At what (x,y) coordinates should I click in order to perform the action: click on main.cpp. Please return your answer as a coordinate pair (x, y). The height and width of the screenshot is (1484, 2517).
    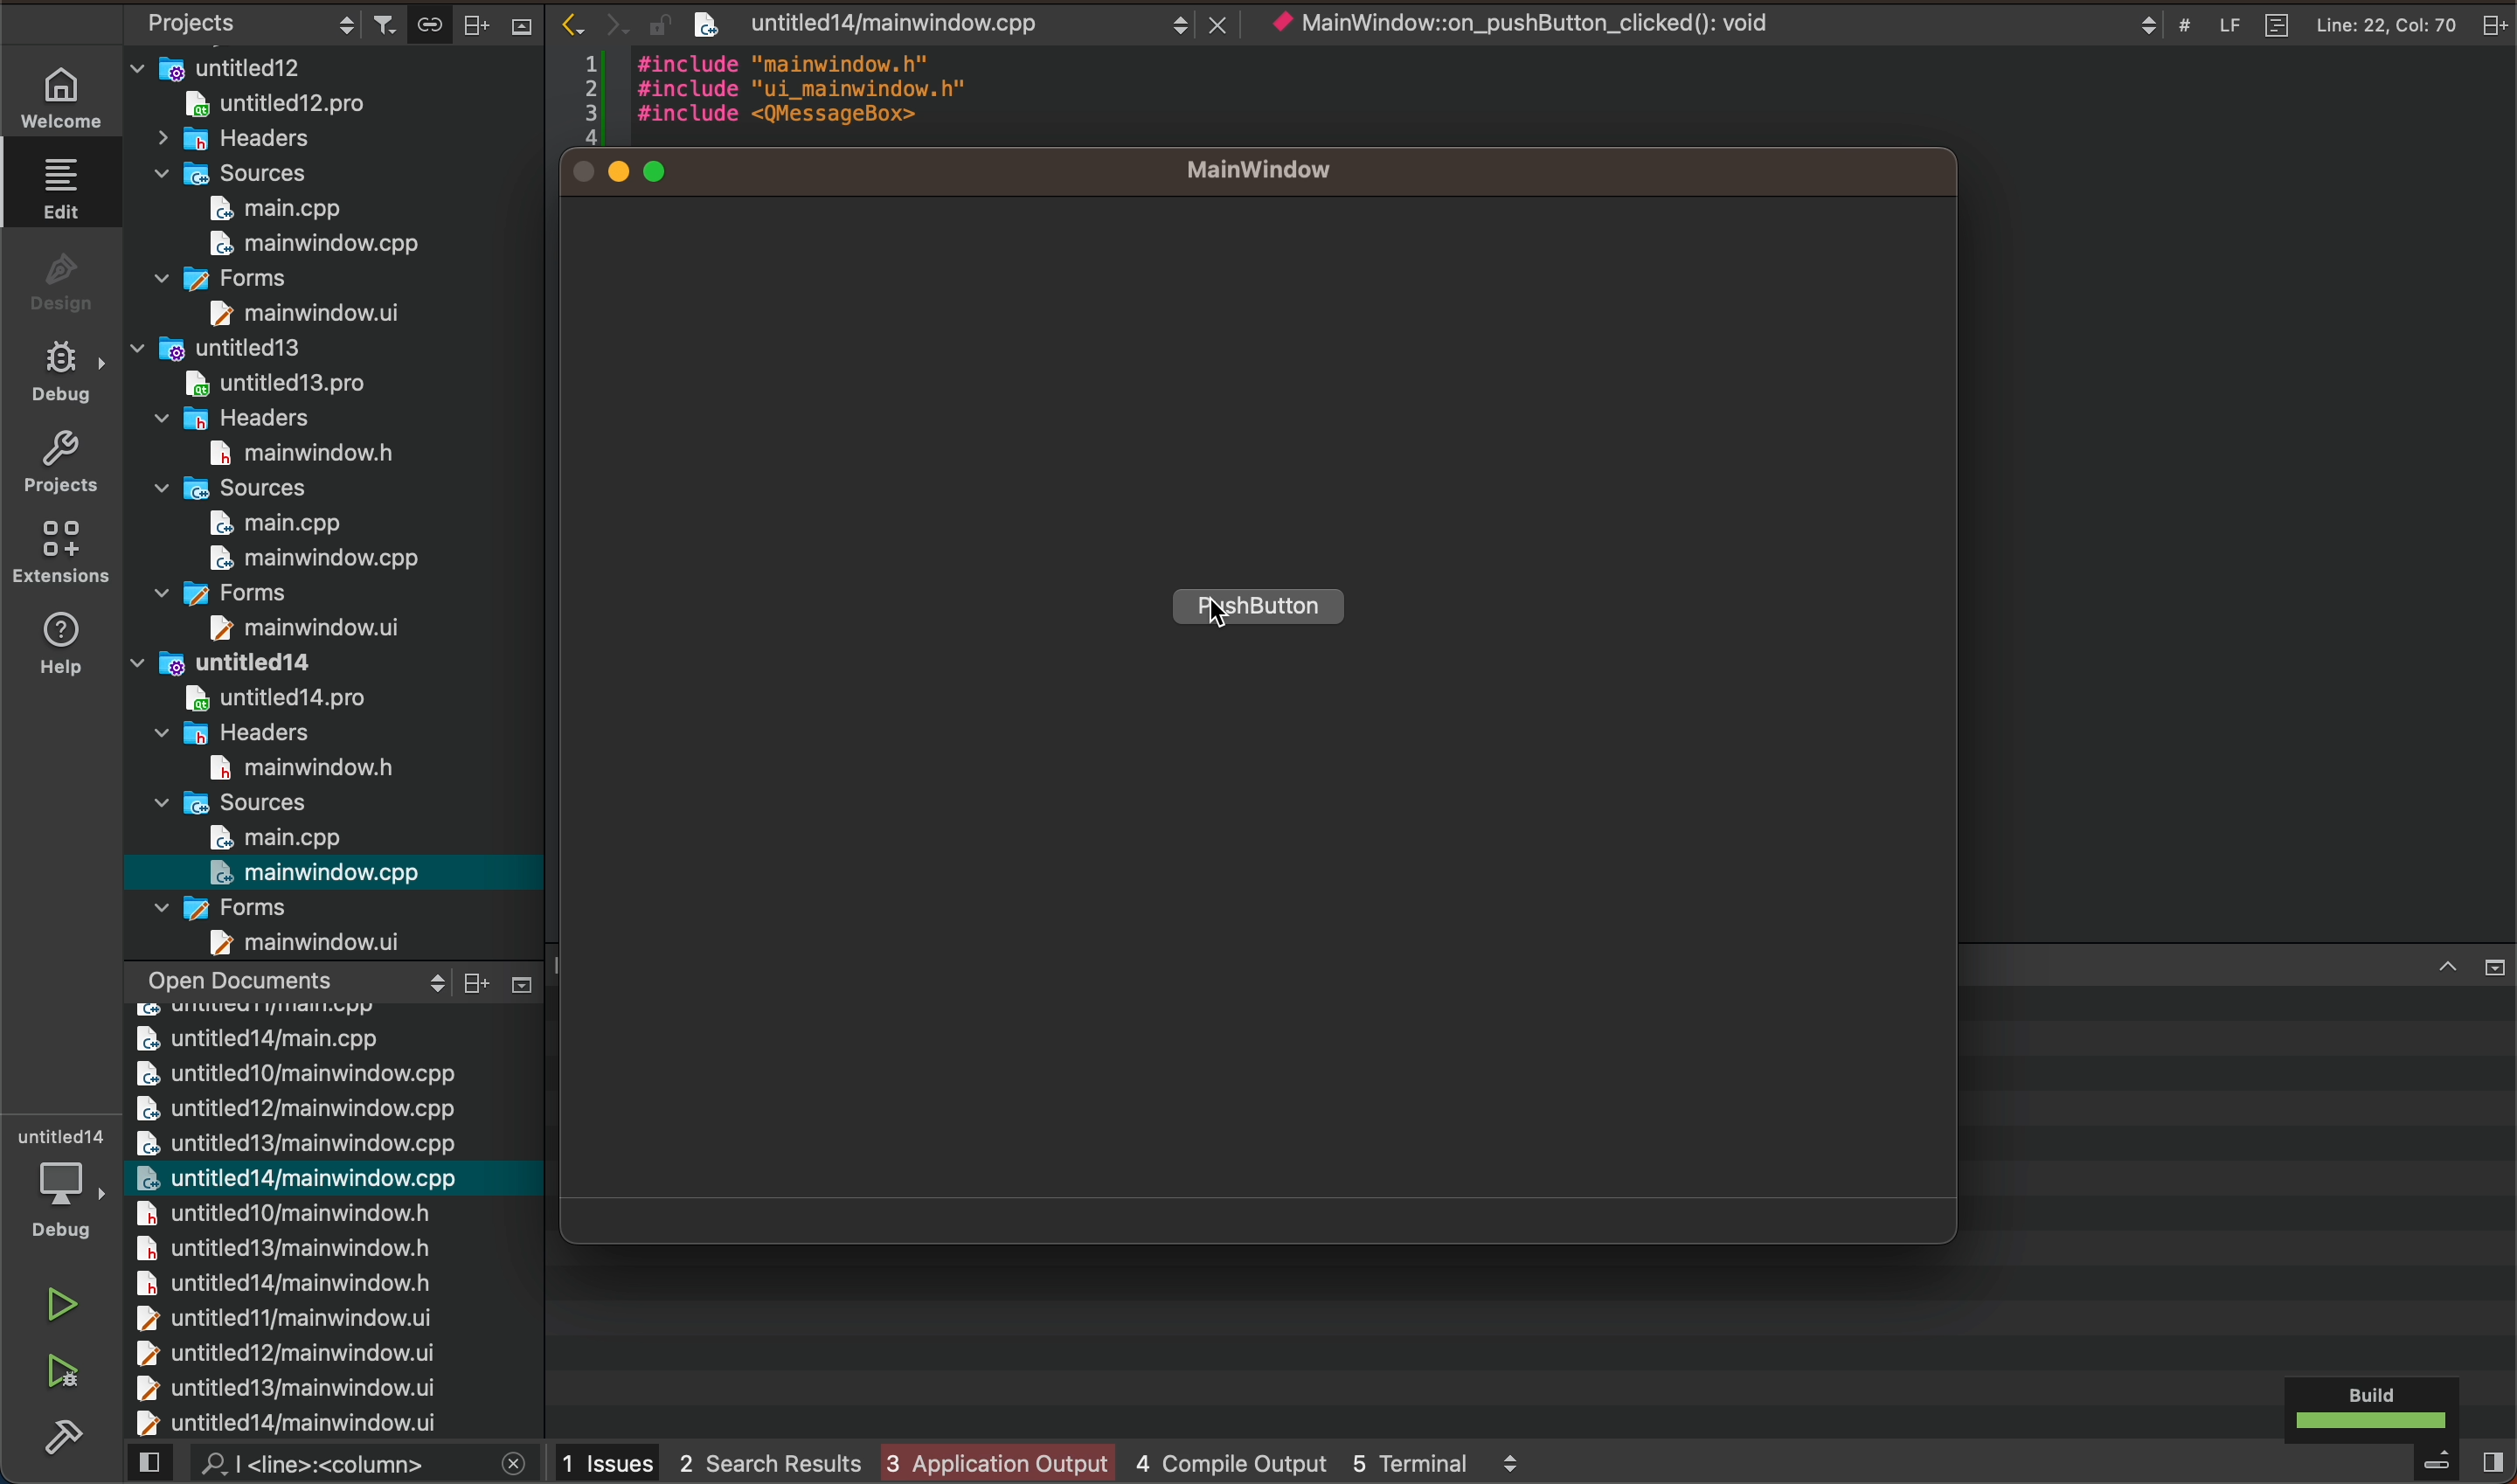
    Looking at the image, I should click on (271, 209).